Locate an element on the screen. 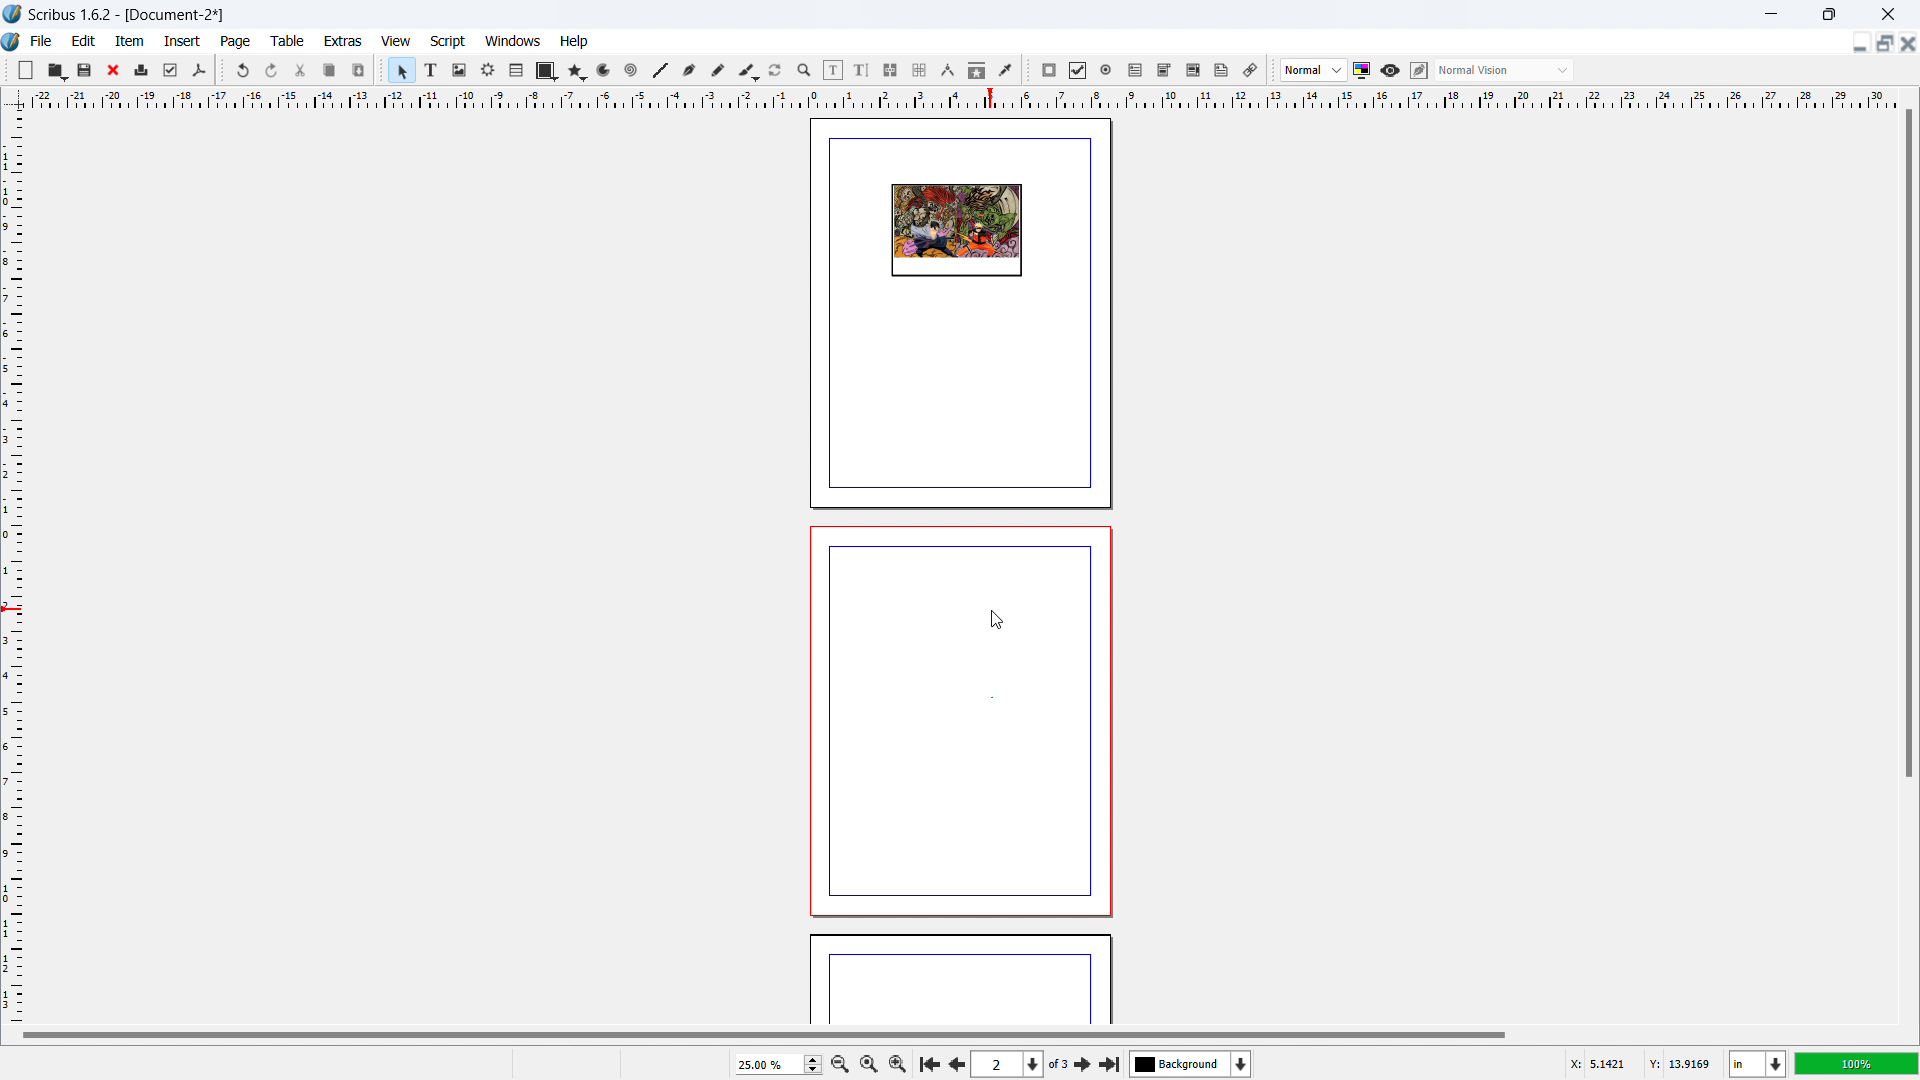  close document is located at coordinates (1908, 43).